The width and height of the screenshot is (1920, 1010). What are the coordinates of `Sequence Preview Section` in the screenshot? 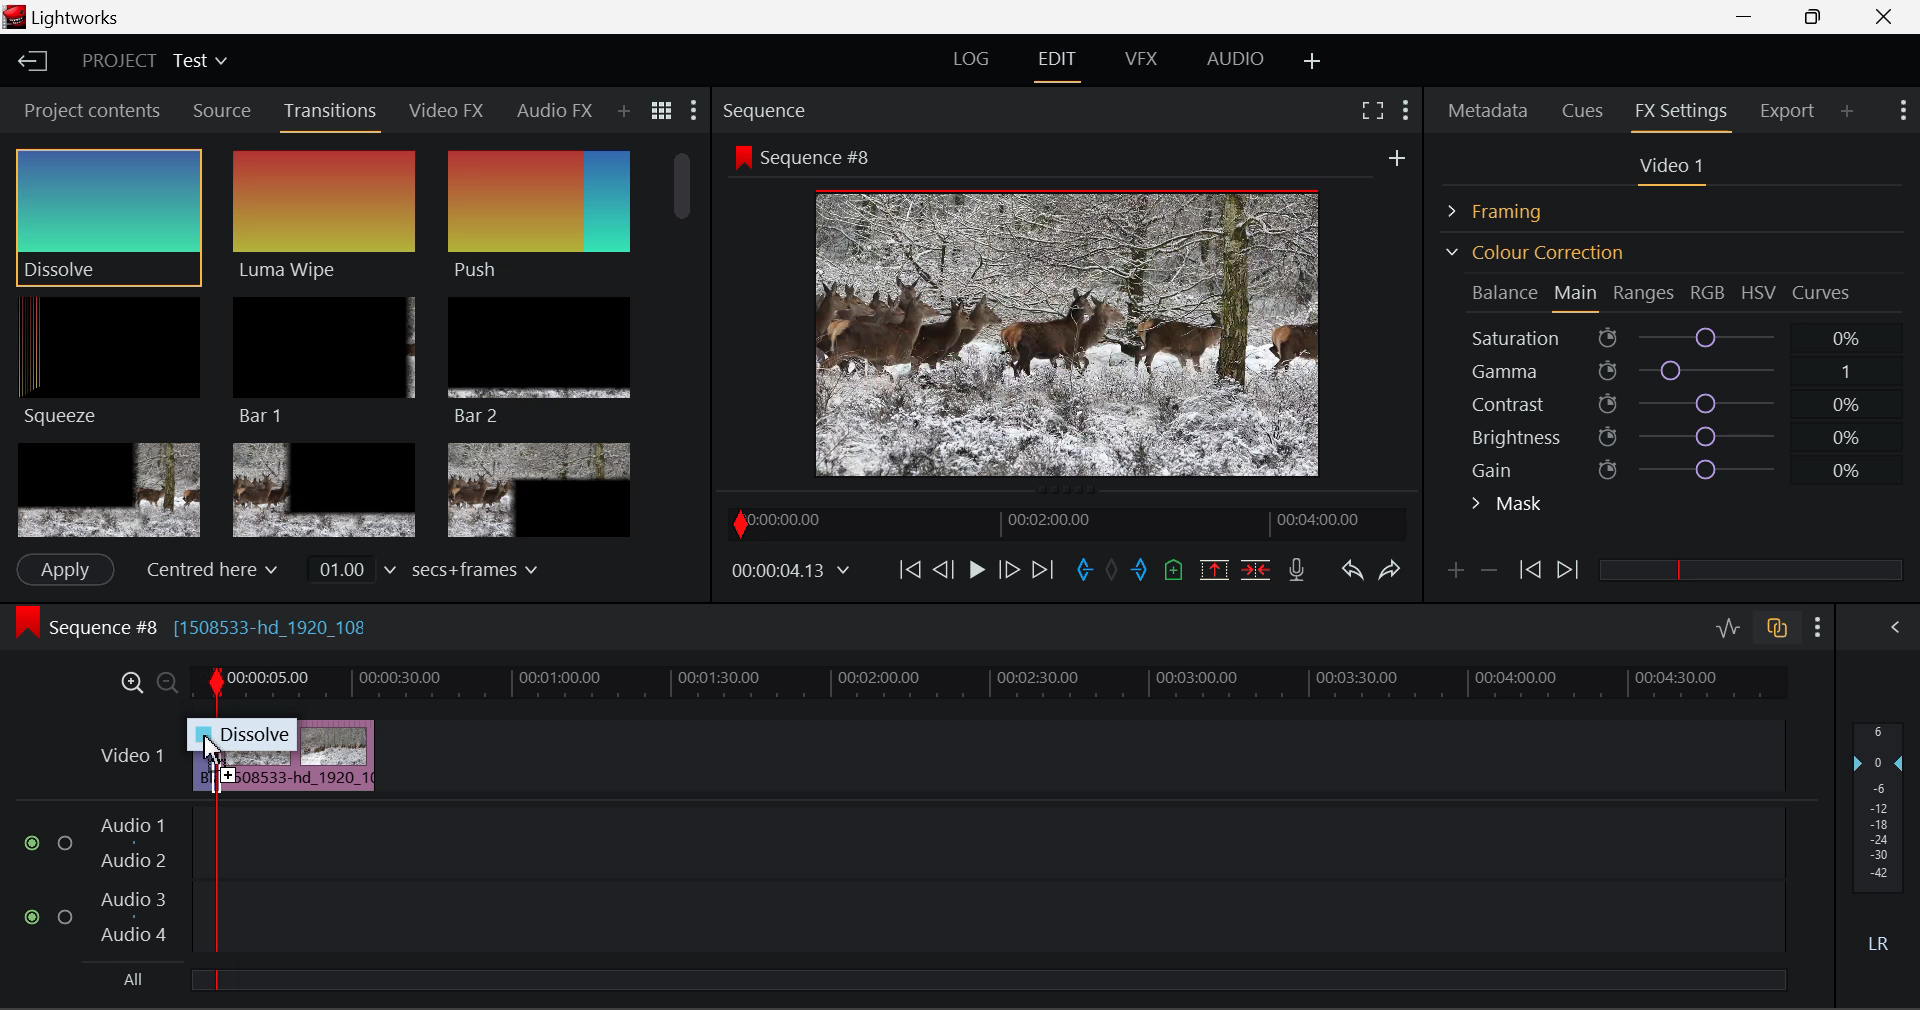 It's located at (770, 112).